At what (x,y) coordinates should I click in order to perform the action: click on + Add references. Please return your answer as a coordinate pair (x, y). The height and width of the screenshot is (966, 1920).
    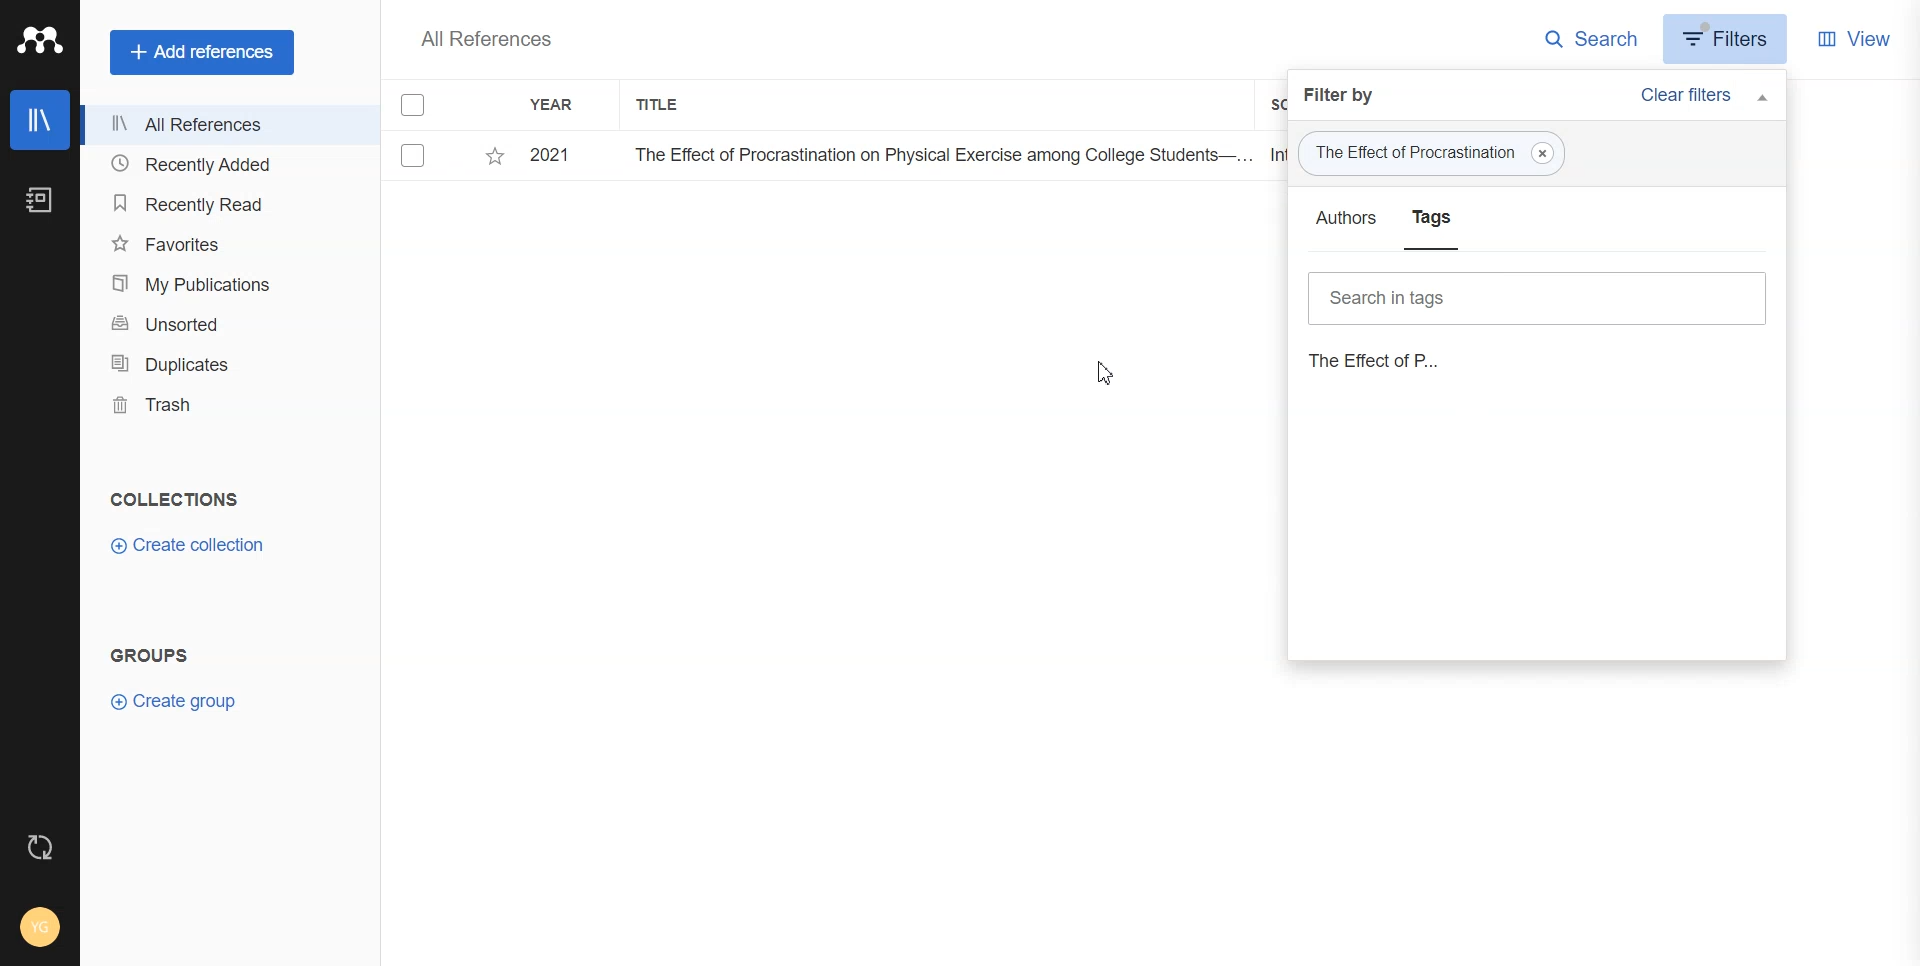
    Looking at the image, I should click on (201, 52).